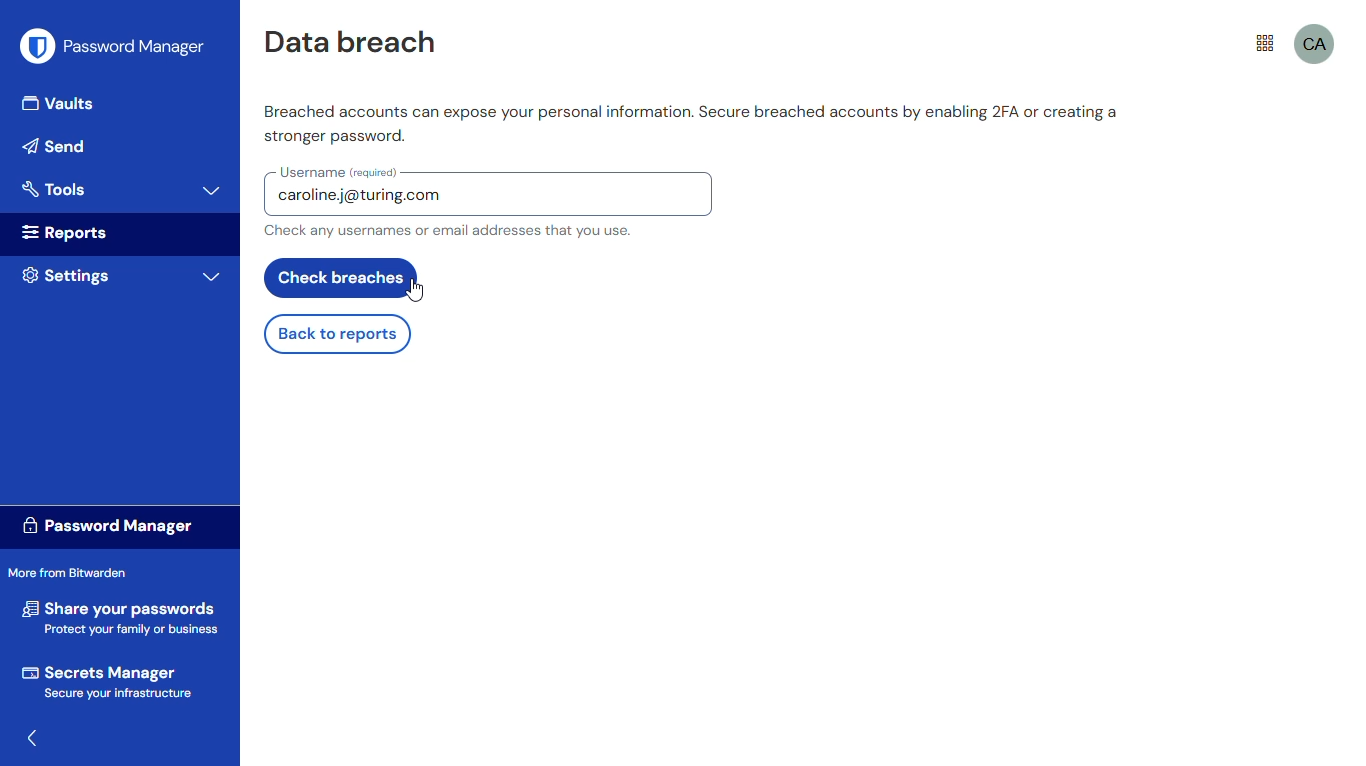 The height and width of the screenshot is (766, 1366). I want to click on share your passwords protect your family or business, so click(121, 614).